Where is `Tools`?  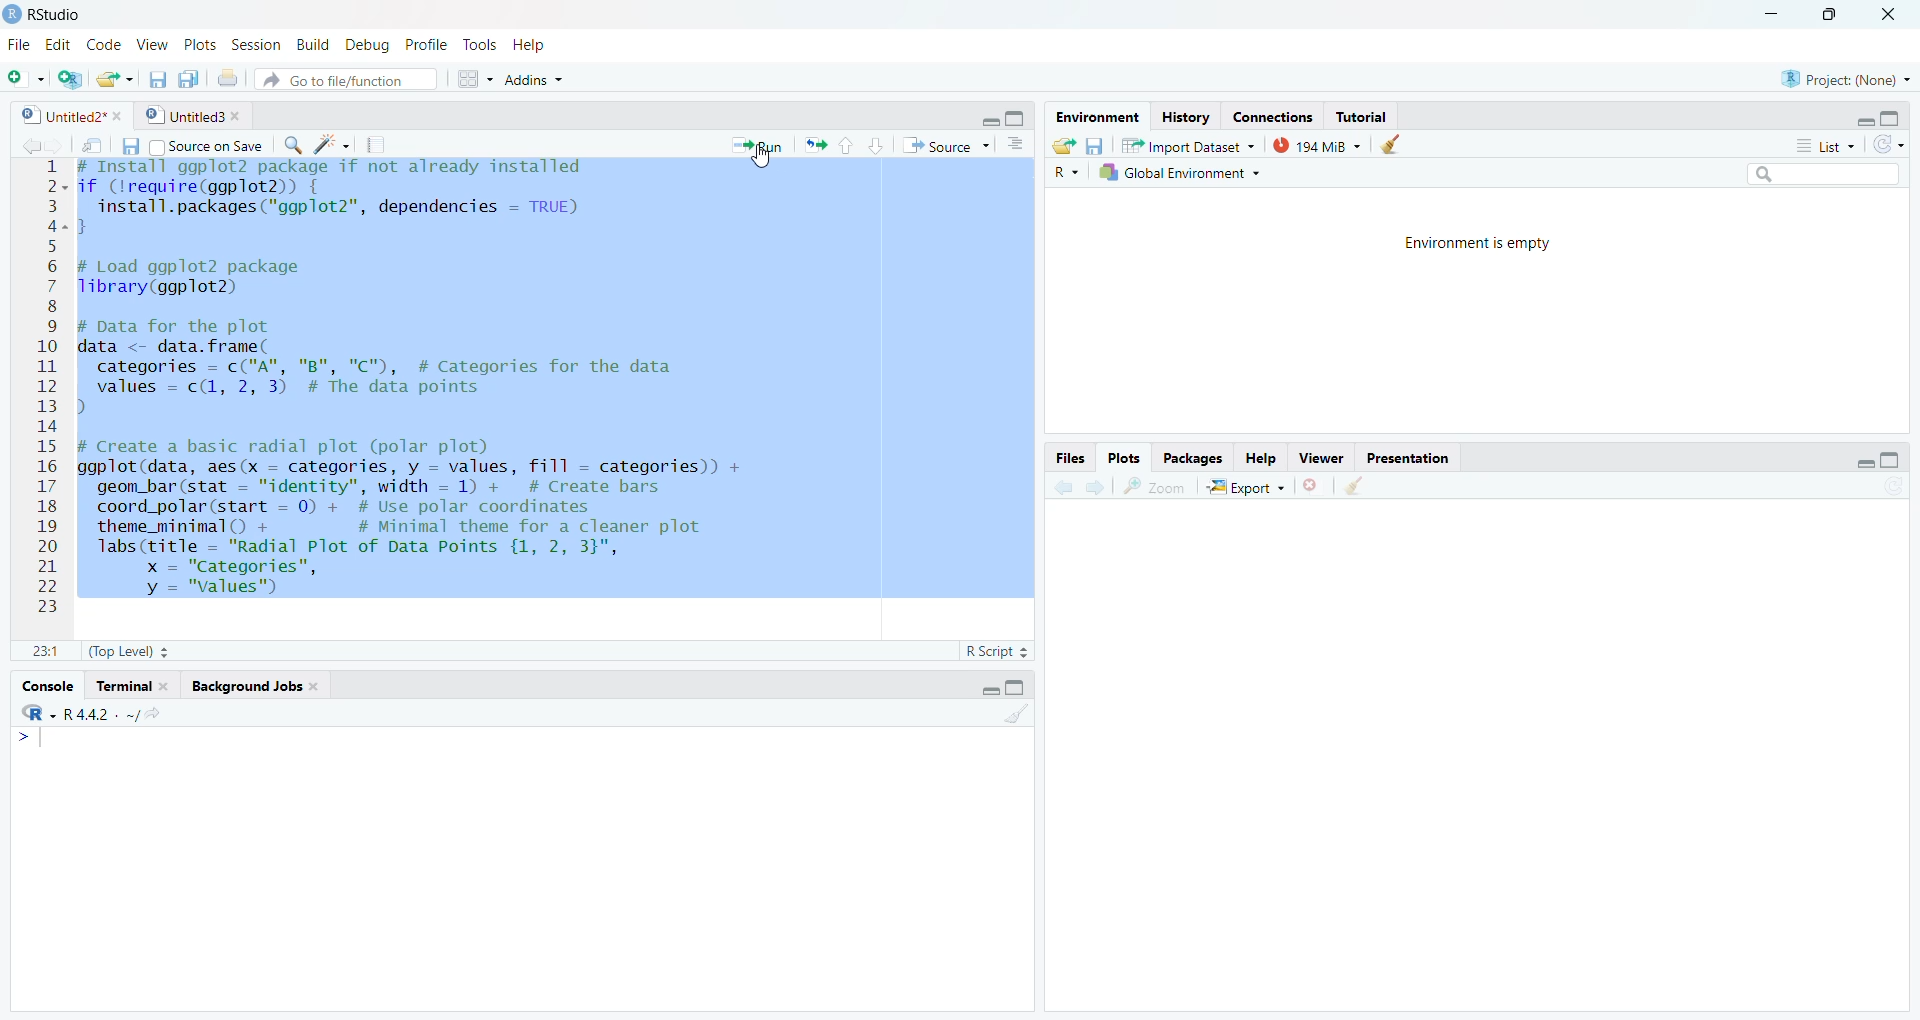 Tools is located at coordinates (478, 45).